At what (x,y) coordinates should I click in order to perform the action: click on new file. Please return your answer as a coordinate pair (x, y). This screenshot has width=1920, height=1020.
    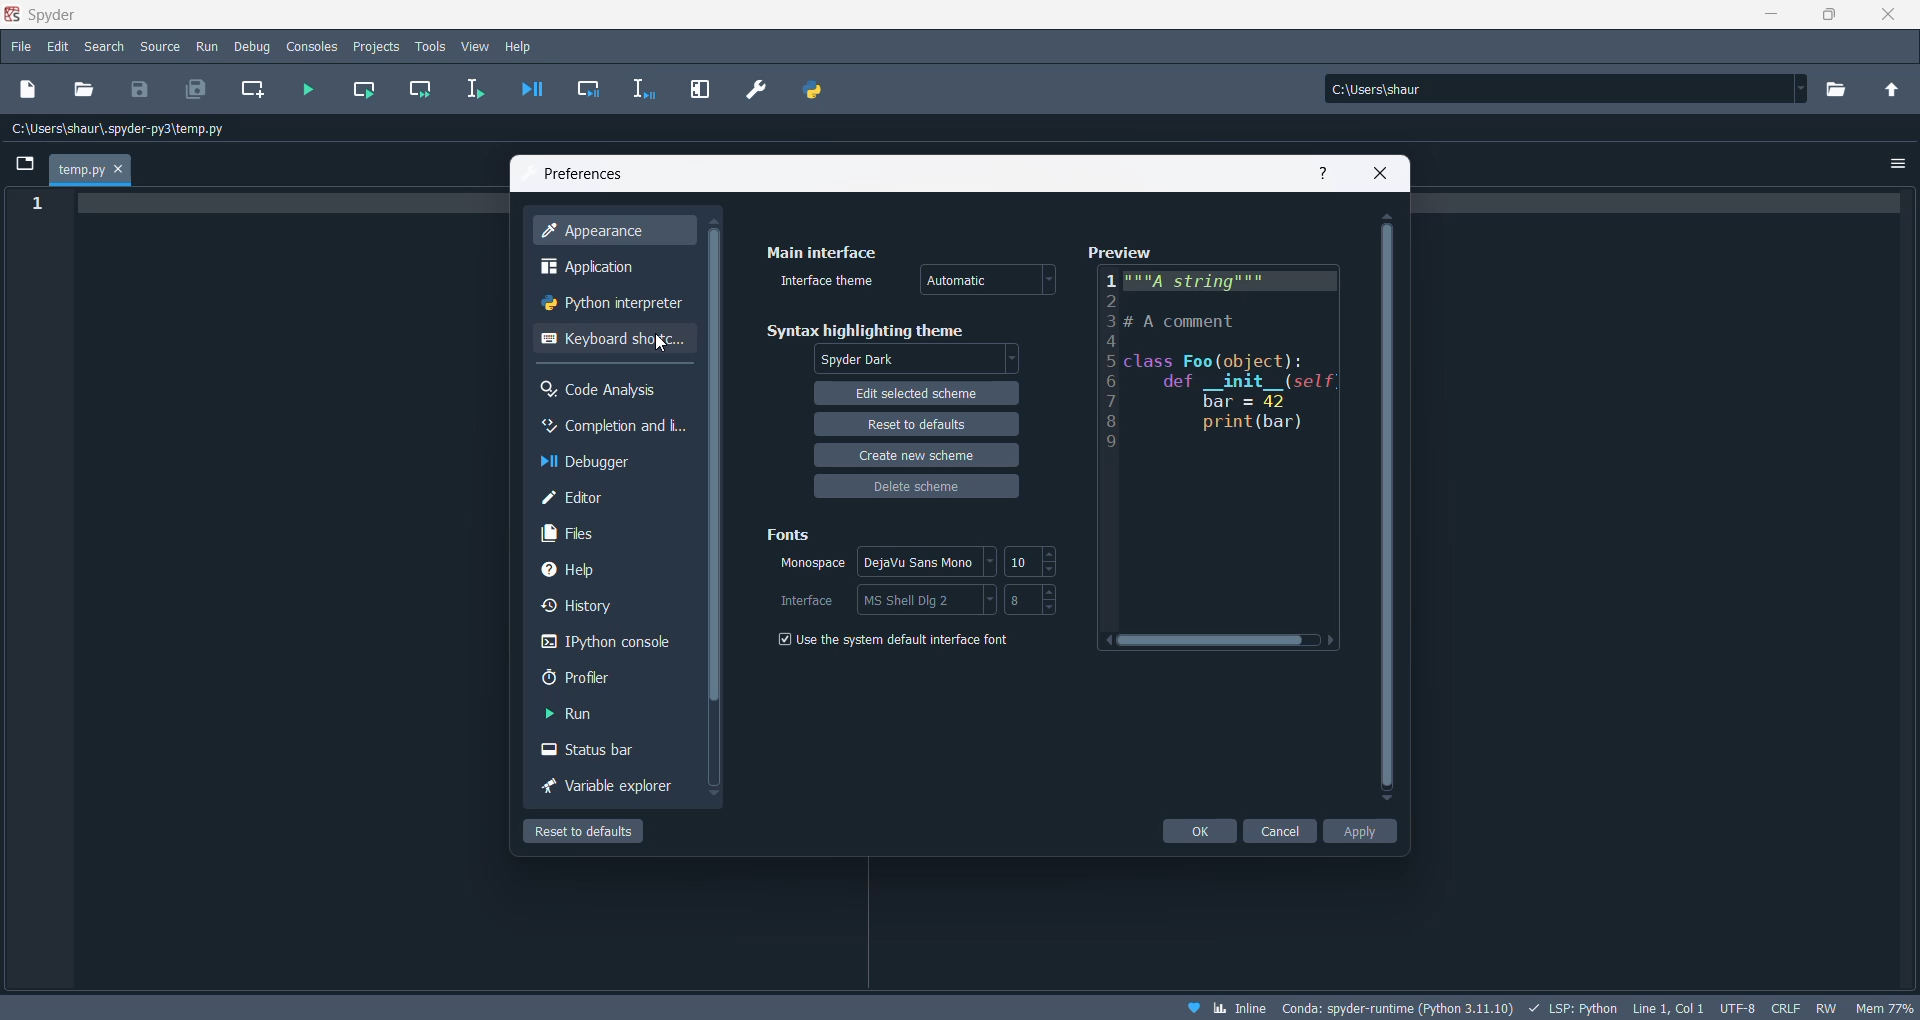
    Looking at the image, I should click on (29, 92).